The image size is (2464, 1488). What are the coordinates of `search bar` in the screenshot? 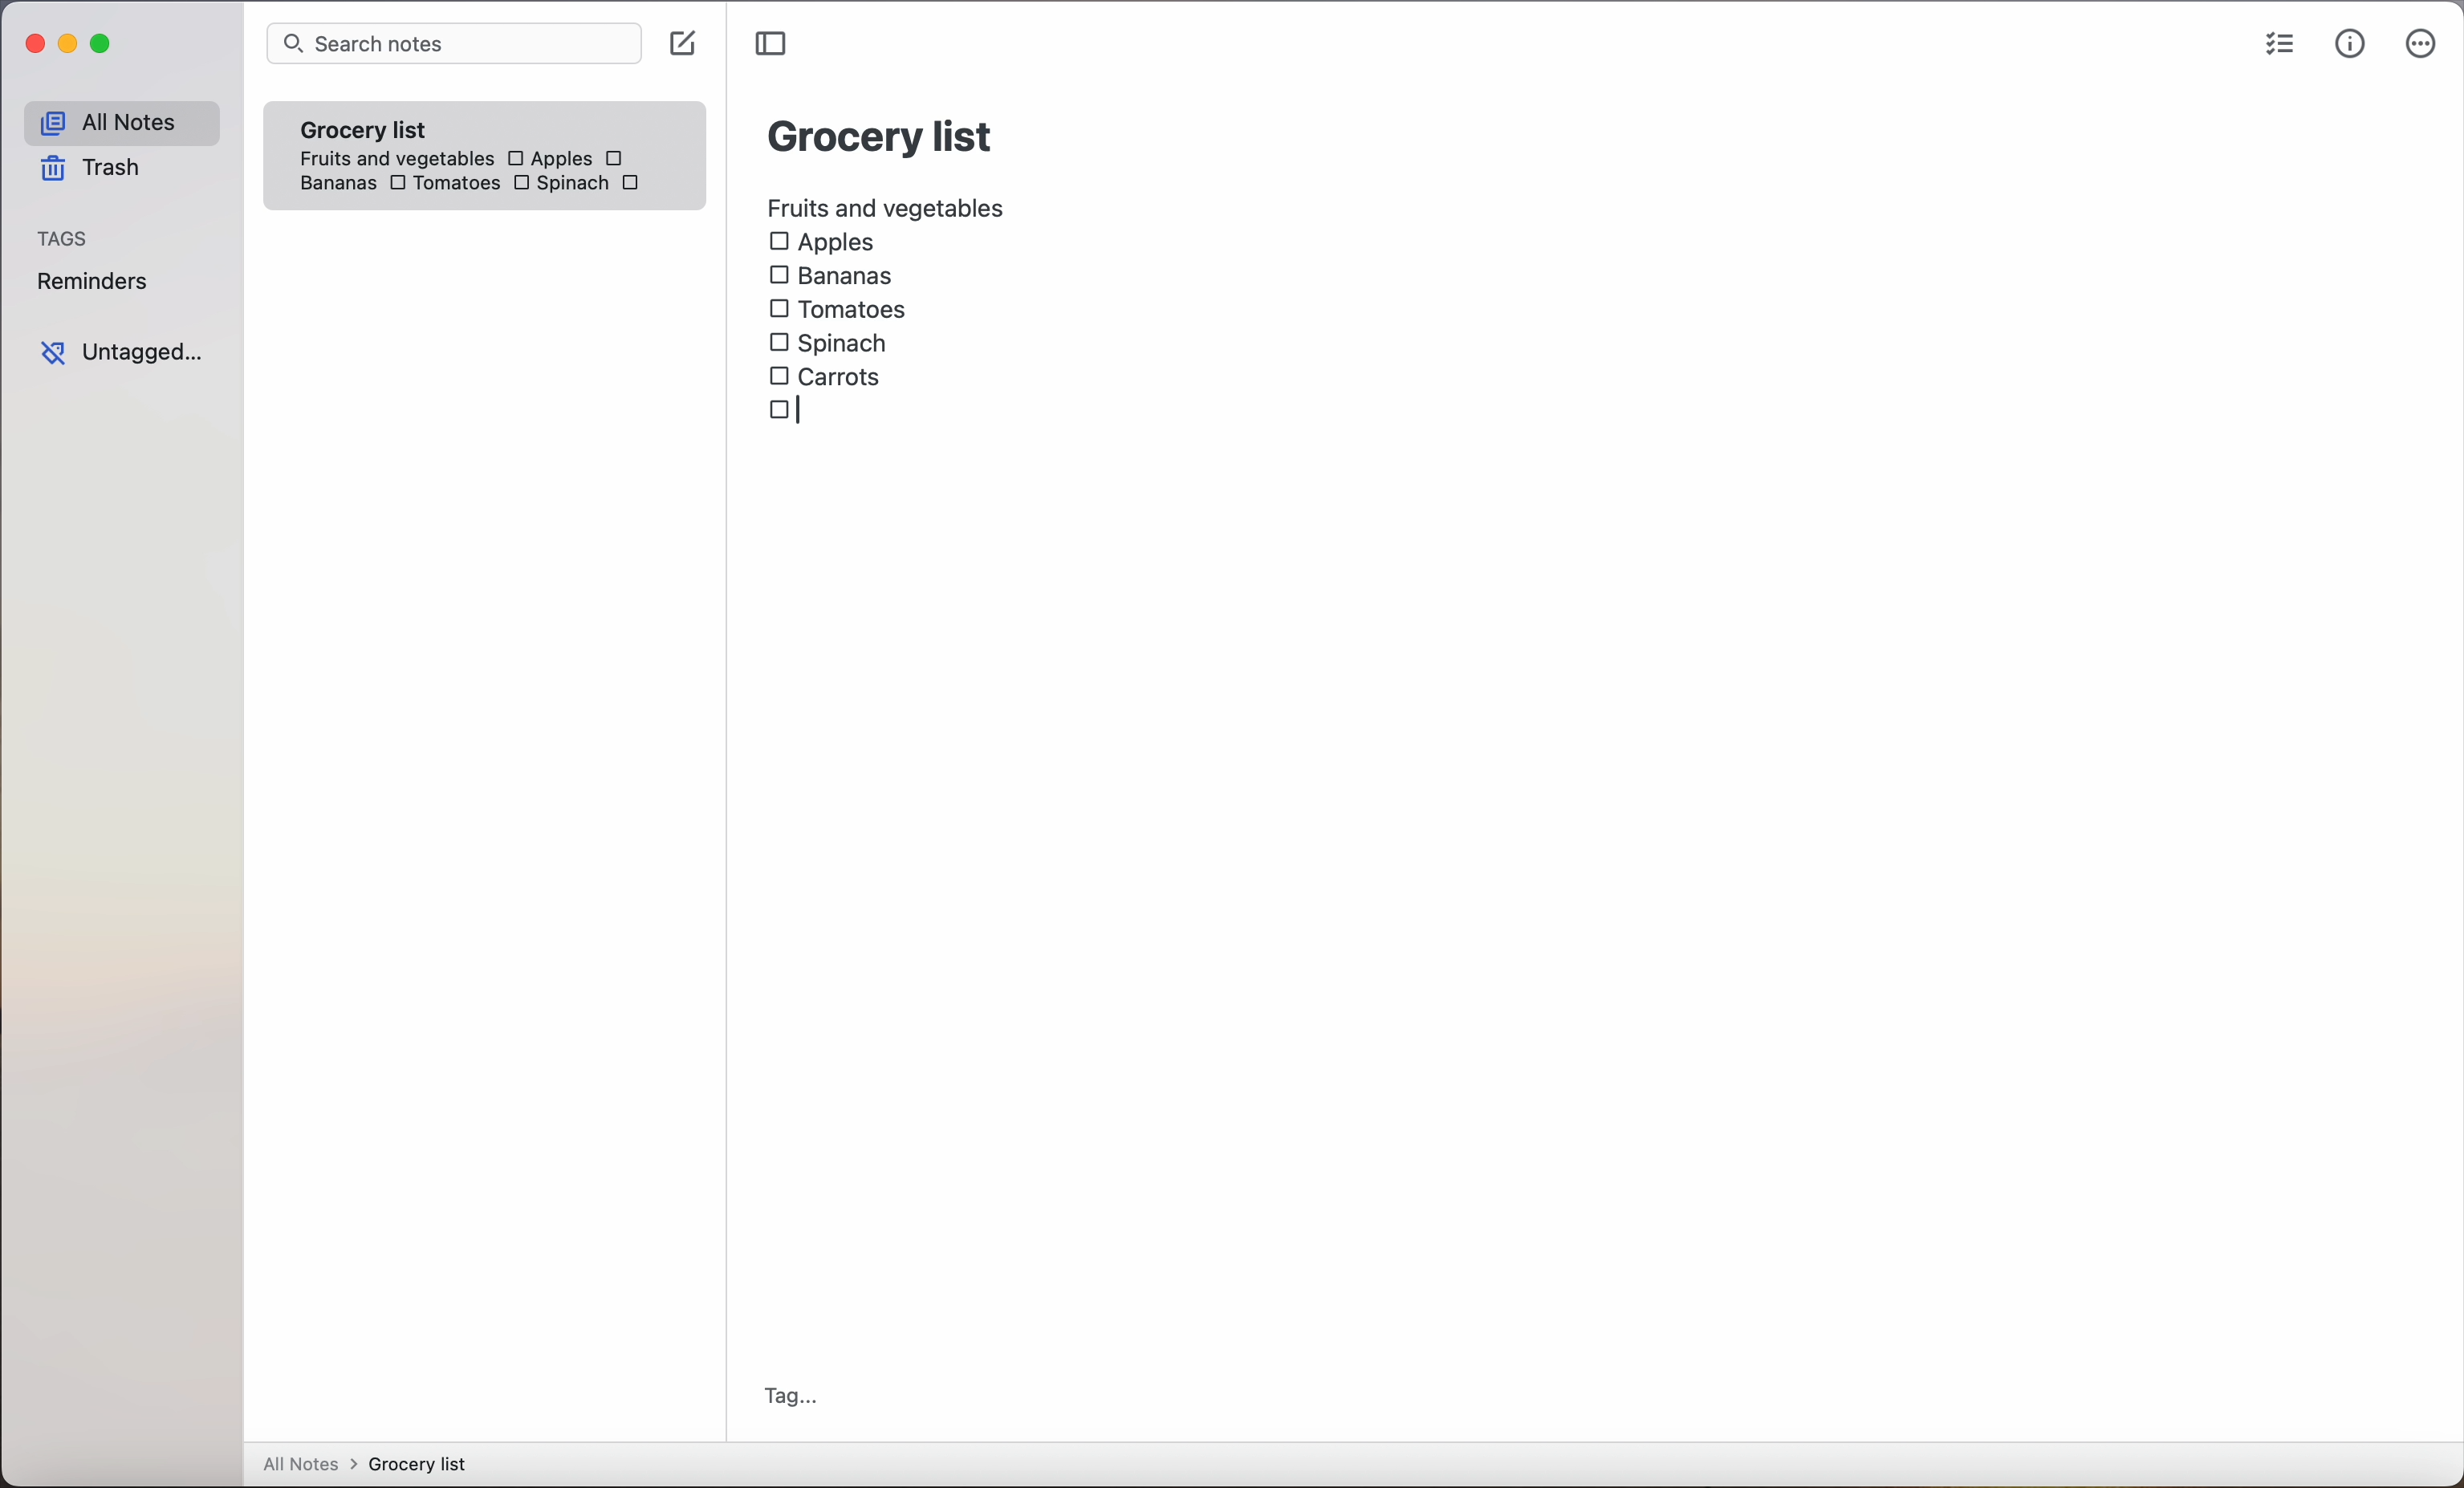 It's located at (453, 45).